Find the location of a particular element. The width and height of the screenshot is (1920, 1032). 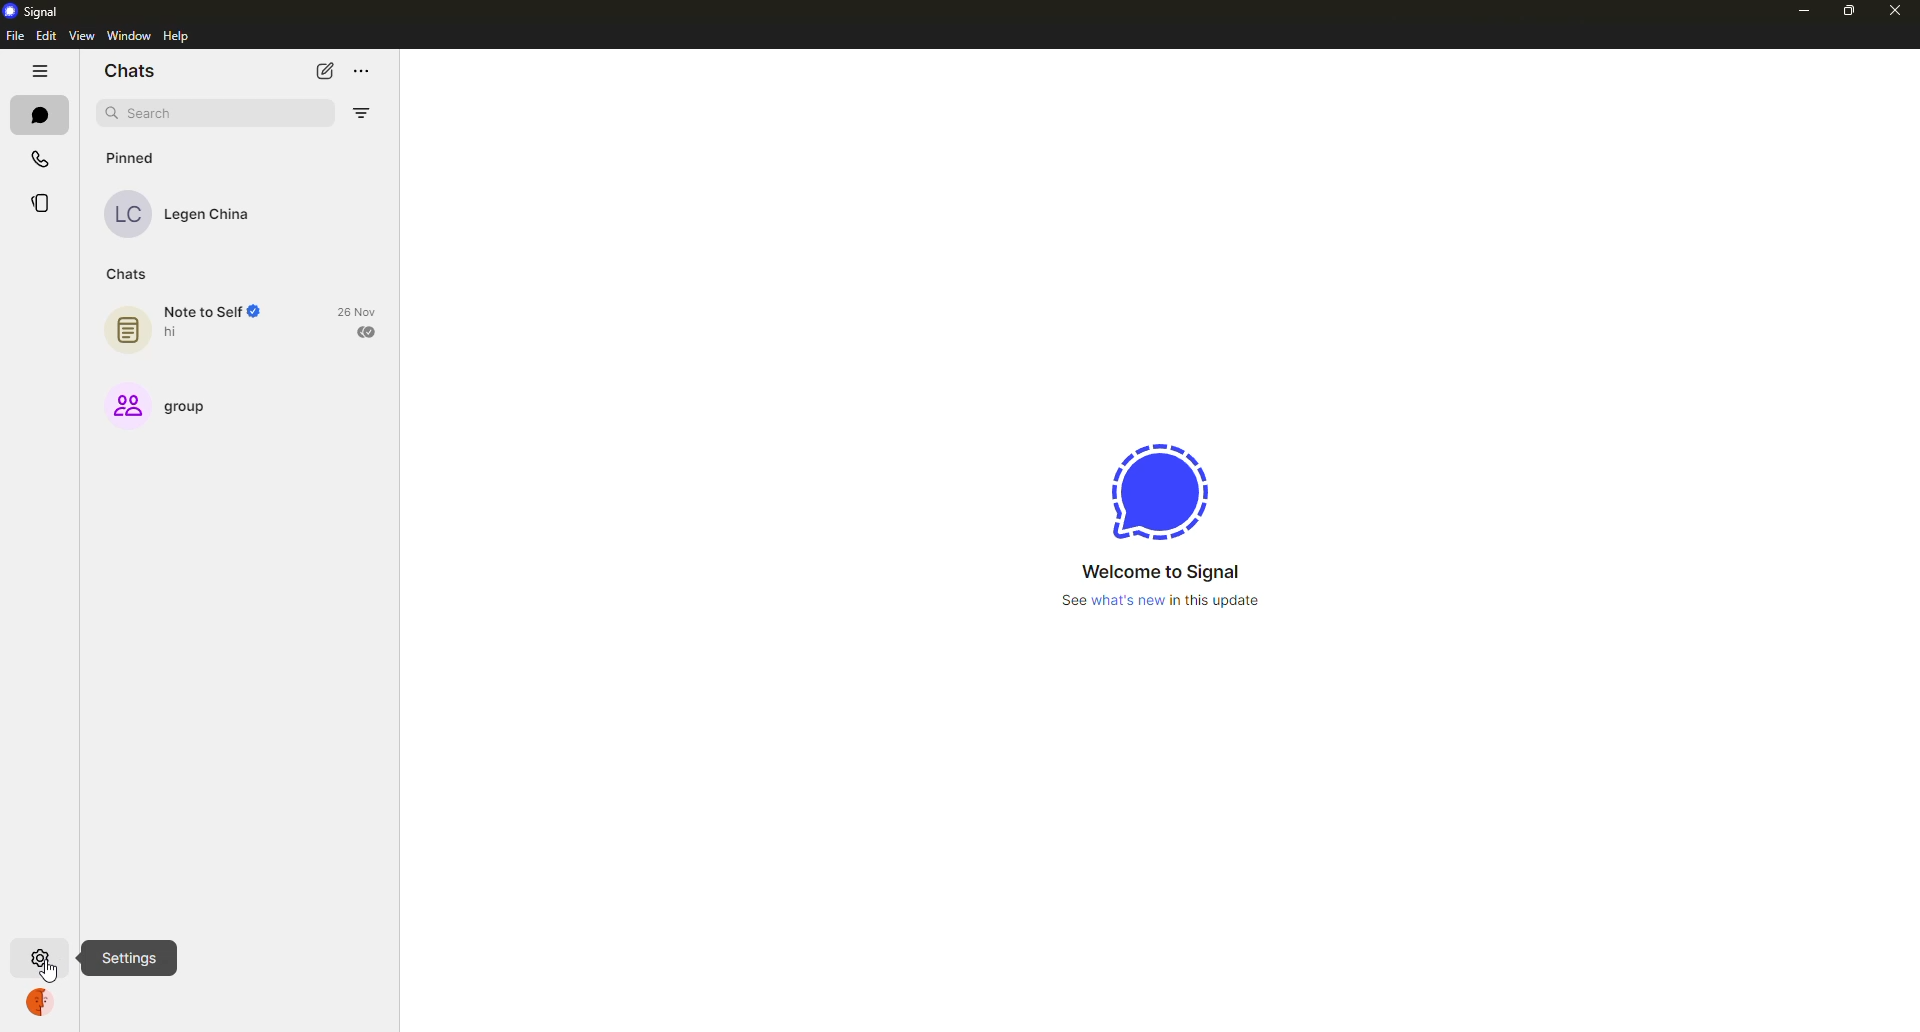

cursor is located at coordinates (51, 974).